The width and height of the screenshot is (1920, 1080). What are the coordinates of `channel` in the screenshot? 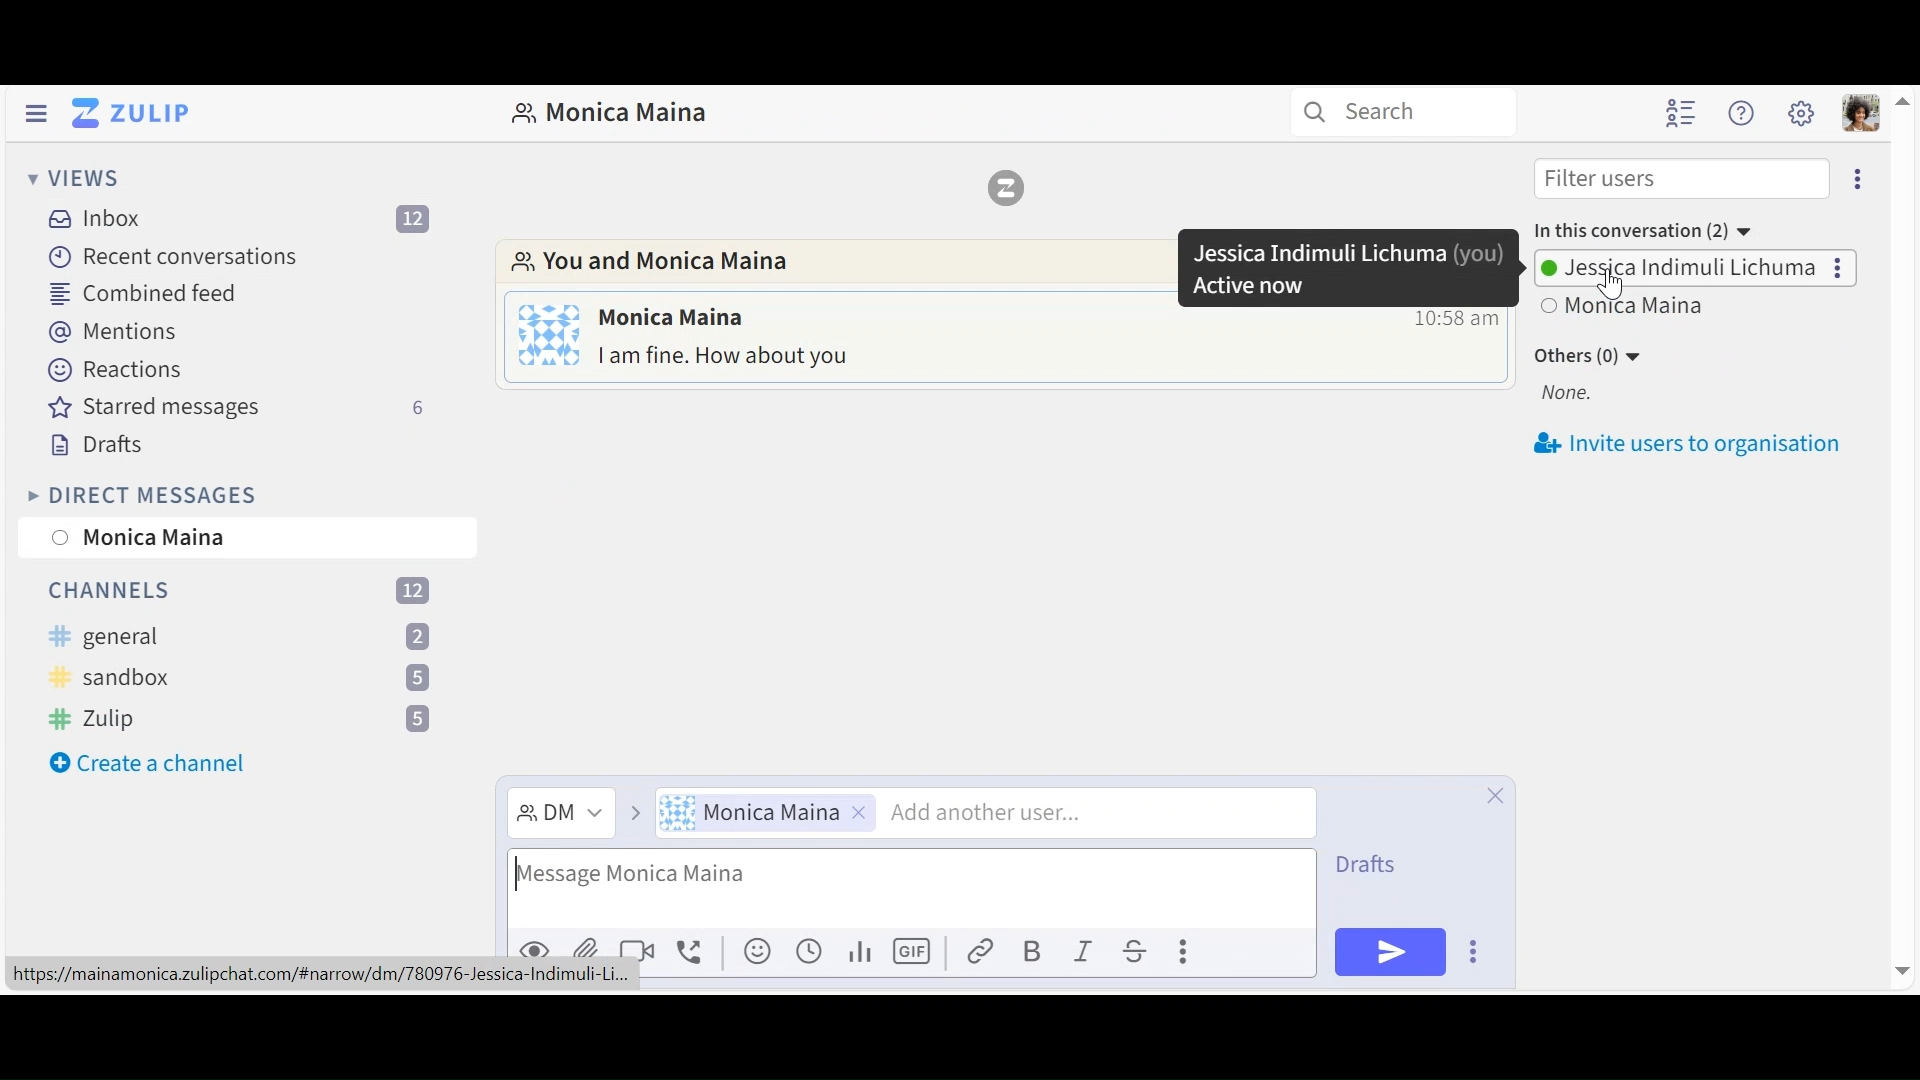 It's located at (239, 636).